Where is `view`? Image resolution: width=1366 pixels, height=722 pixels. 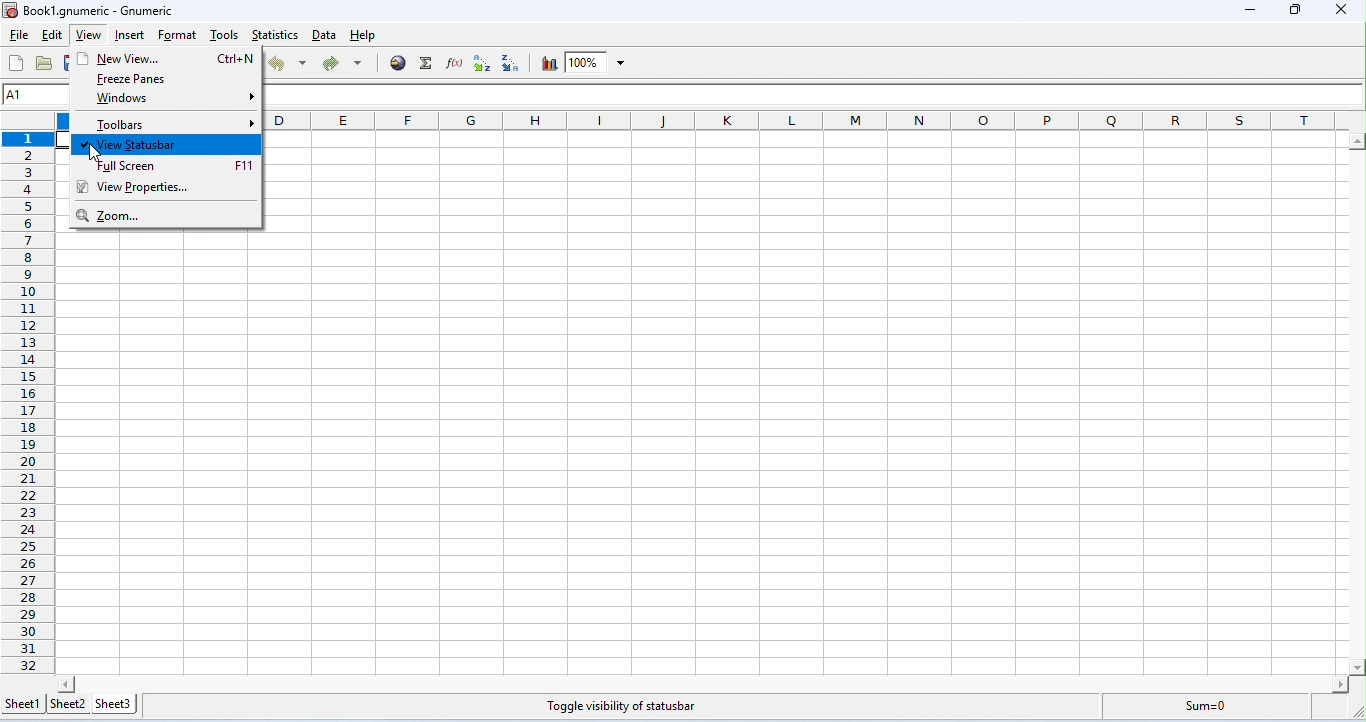
view is located at coordinates (87, 37).